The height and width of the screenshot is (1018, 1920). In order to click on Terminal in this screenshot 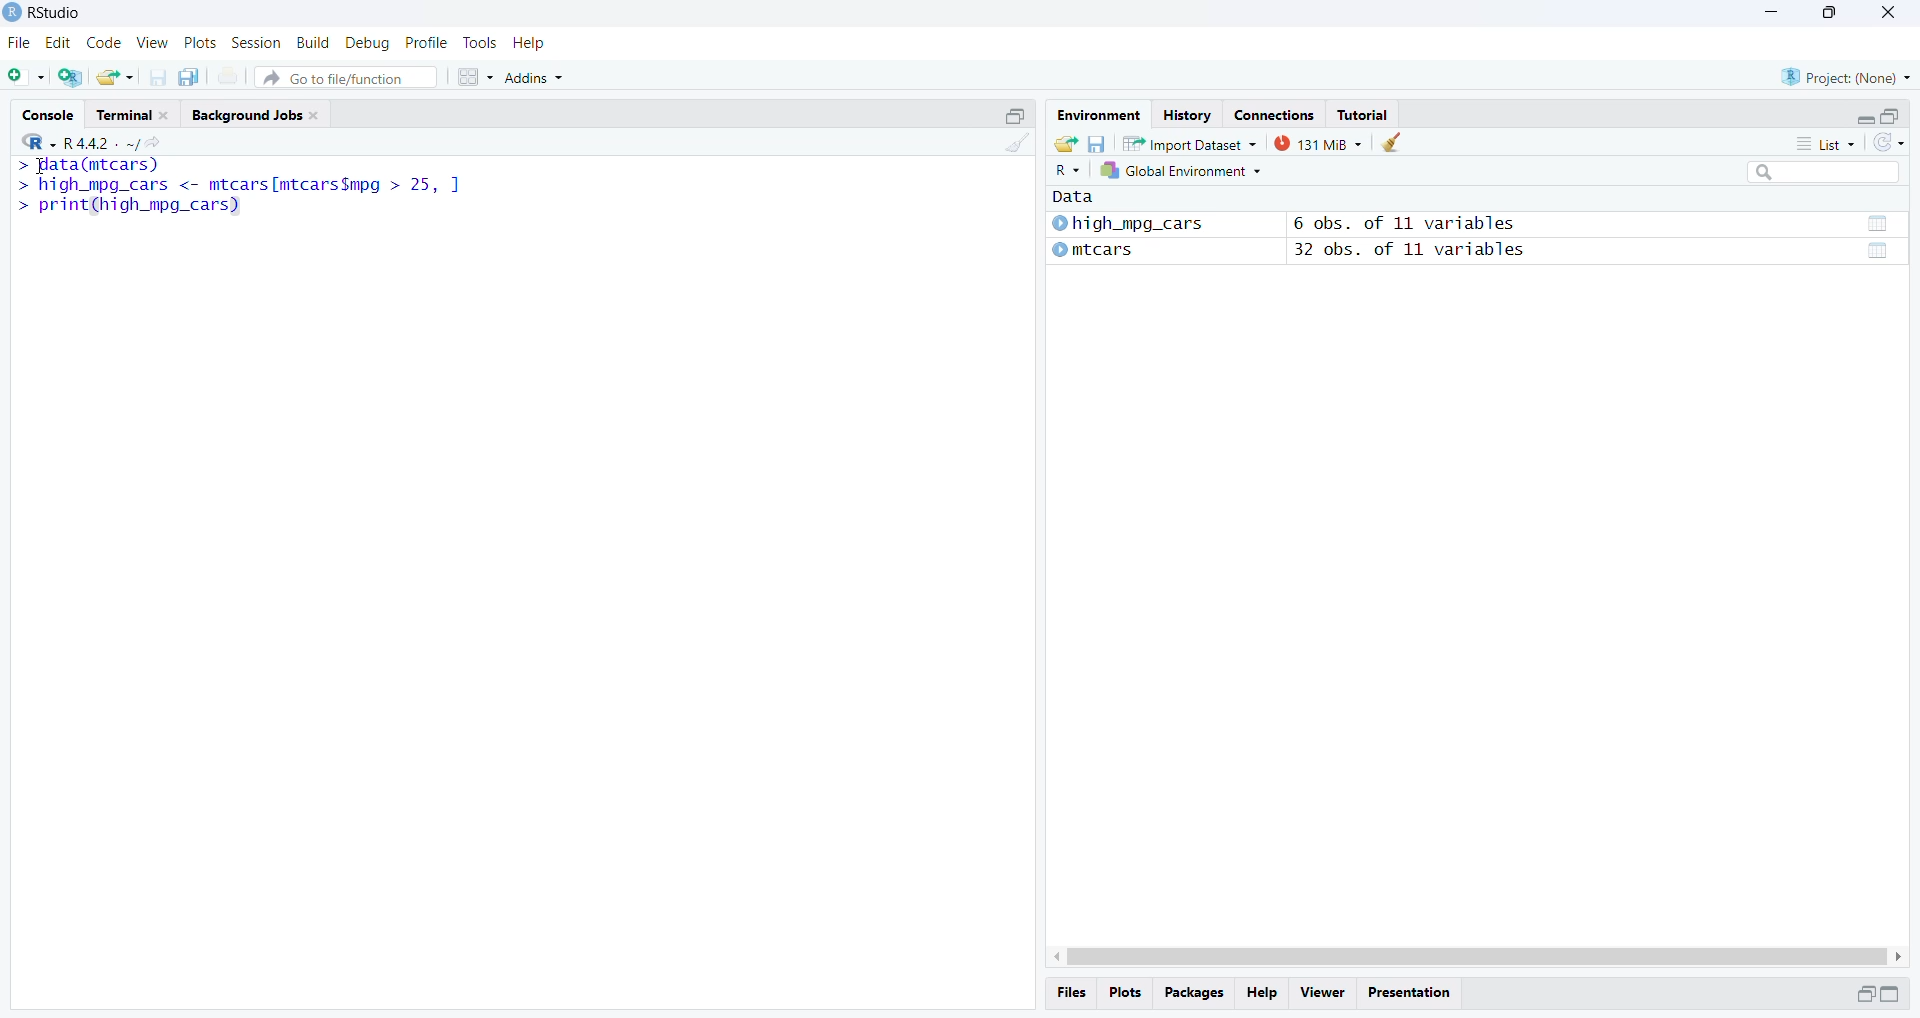, I will do `click(135, 112)`.